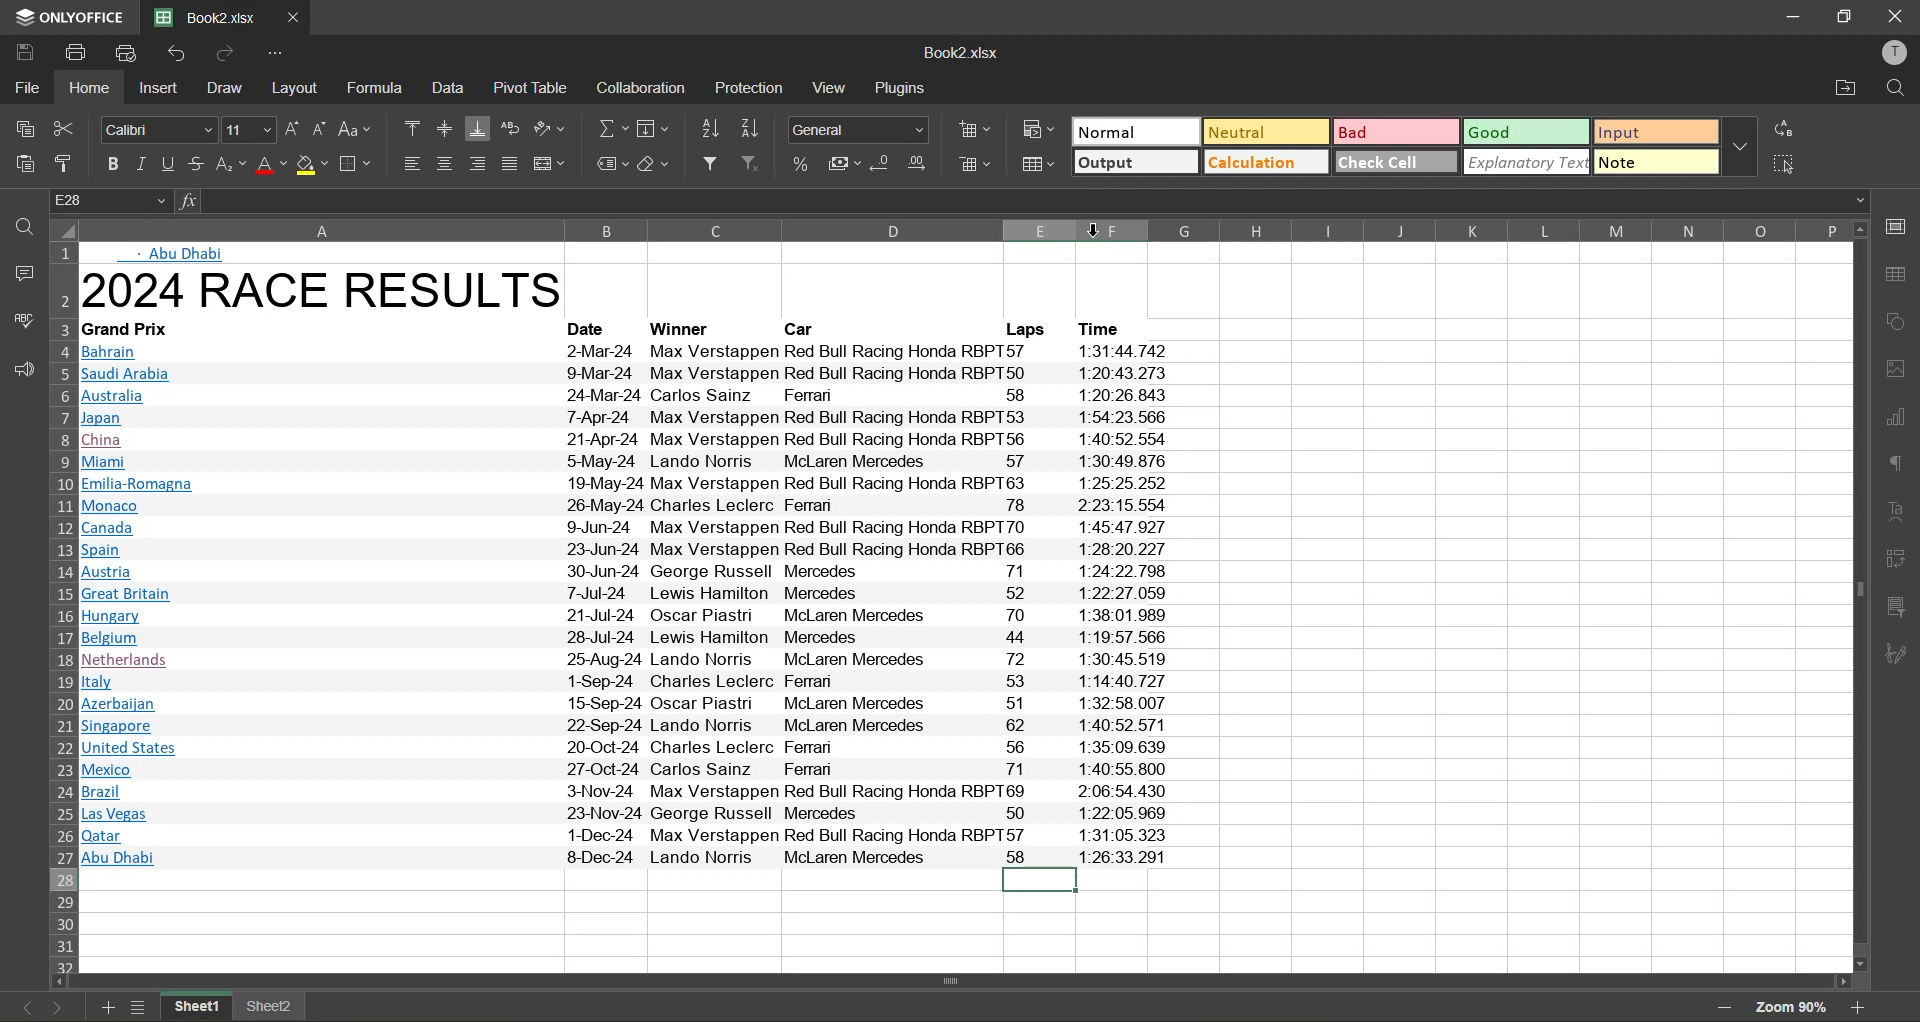 The width and height of the screenshot is (1920, 1022). Describe the element at coordinates (1896, 52) in the screenshot. I see `profile` at that location.